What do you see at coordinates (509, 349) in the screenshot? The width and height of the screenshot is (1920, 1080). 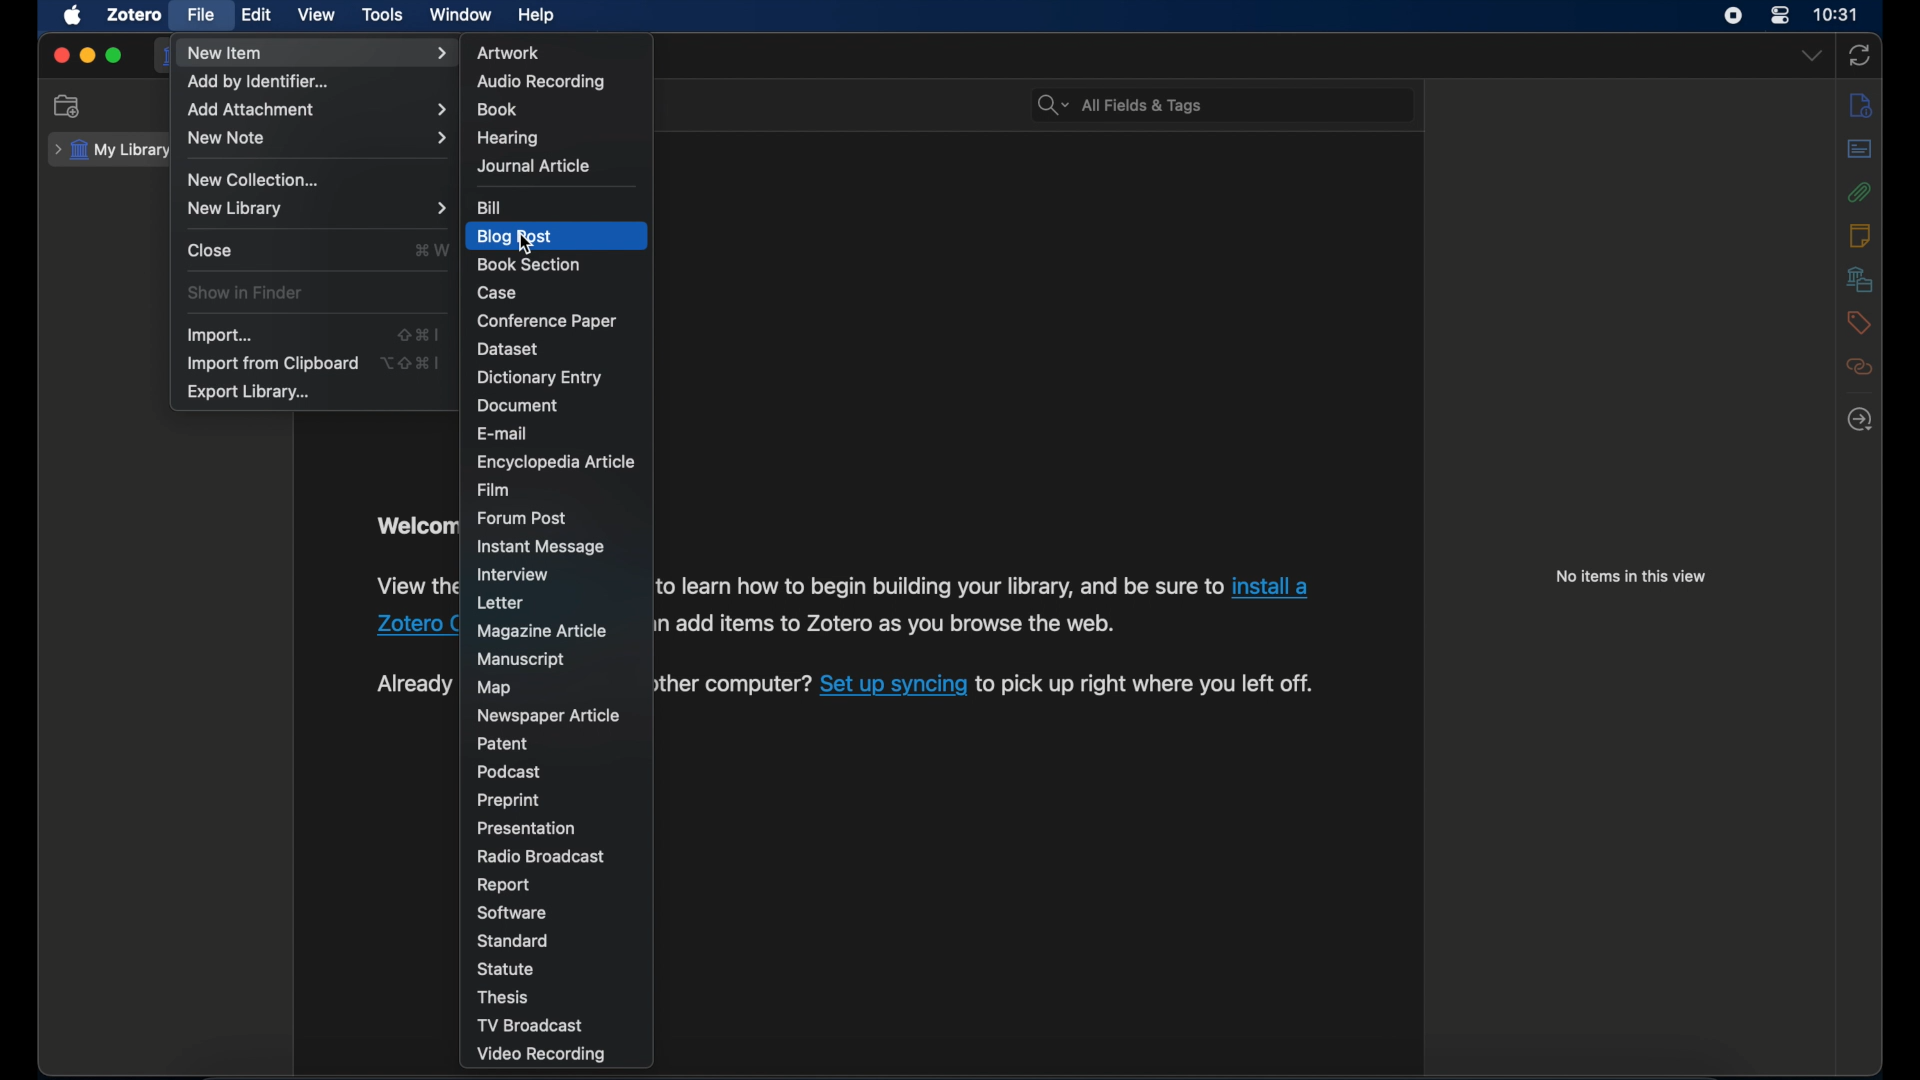 I see `dataset` at bounding box center [509, 349].